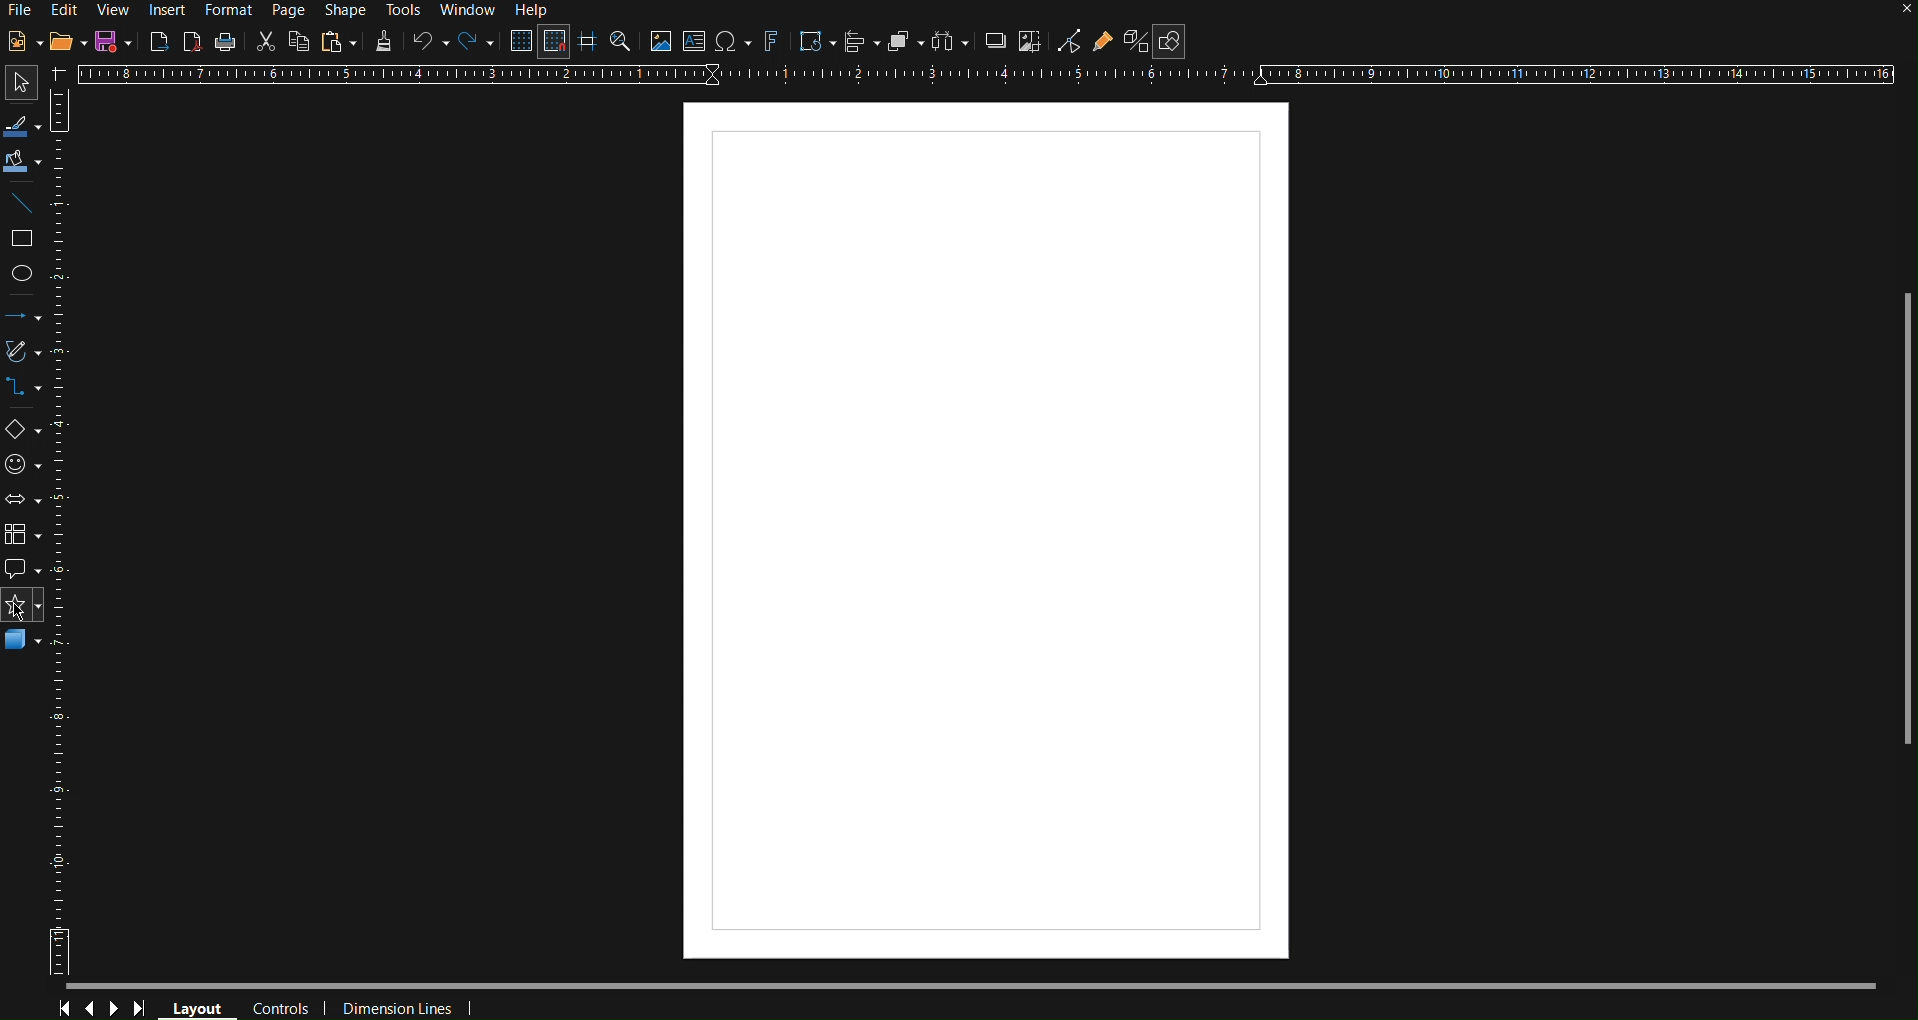 The image size is (1918, 1020). What do you see at coordinates (381, 42) in the screenshot?
I see `Formatting` at bounding box center [381, 42].